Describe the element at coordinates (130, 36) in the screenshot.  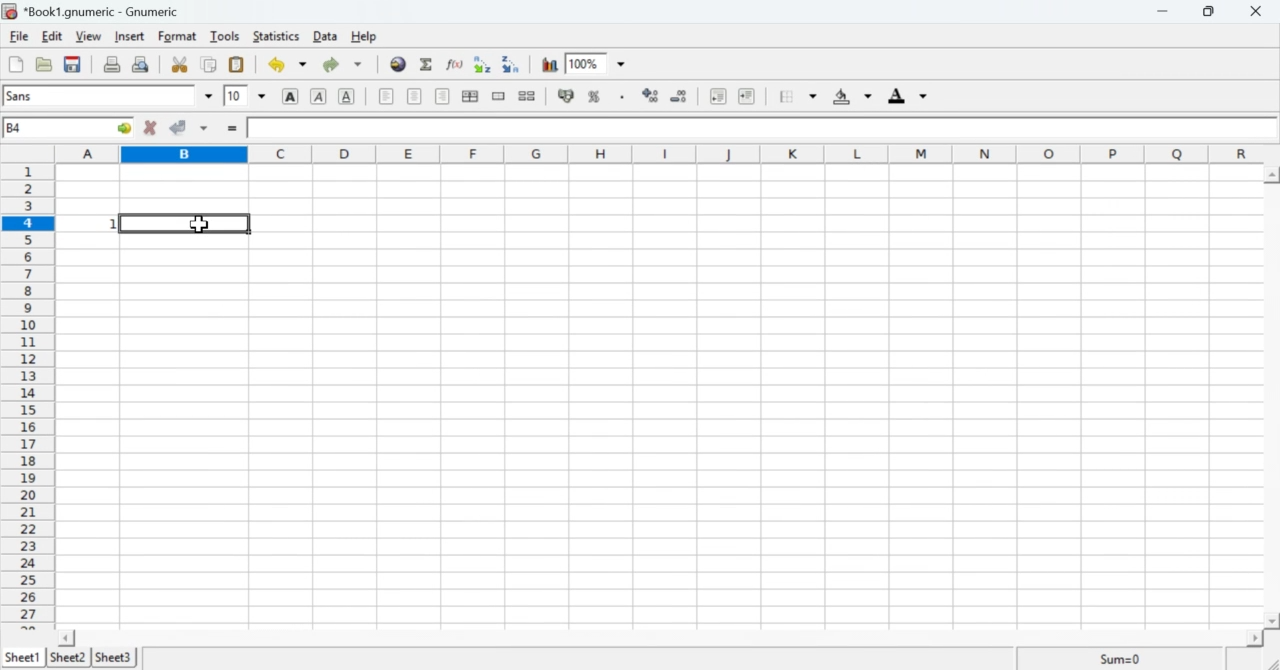
I see `Insert` at that location.